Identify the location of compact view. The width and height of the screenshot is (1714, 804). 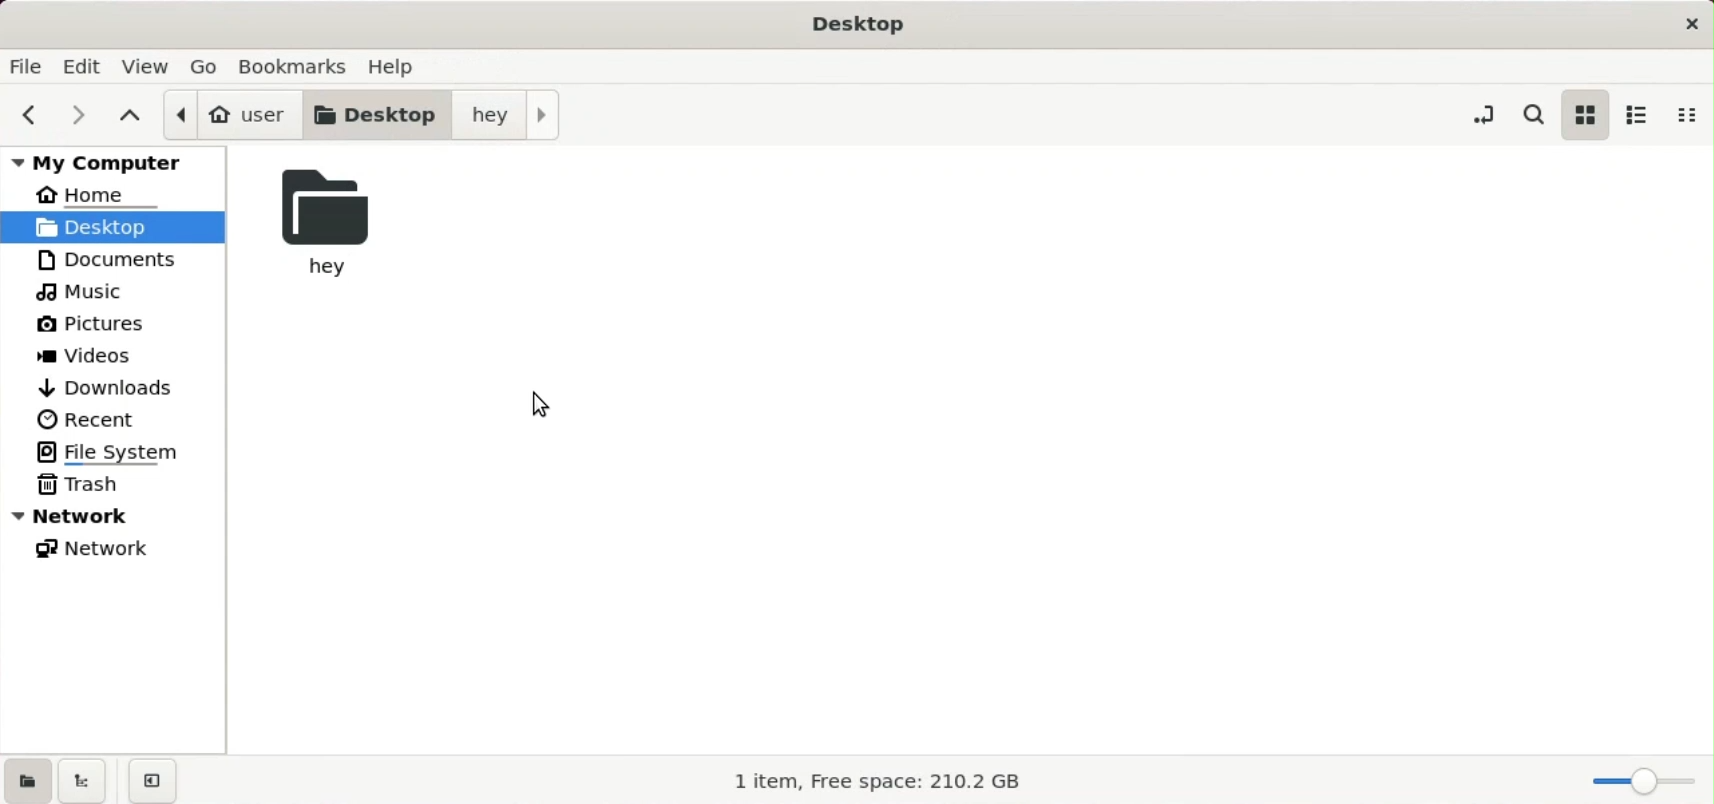
(1684, 114).